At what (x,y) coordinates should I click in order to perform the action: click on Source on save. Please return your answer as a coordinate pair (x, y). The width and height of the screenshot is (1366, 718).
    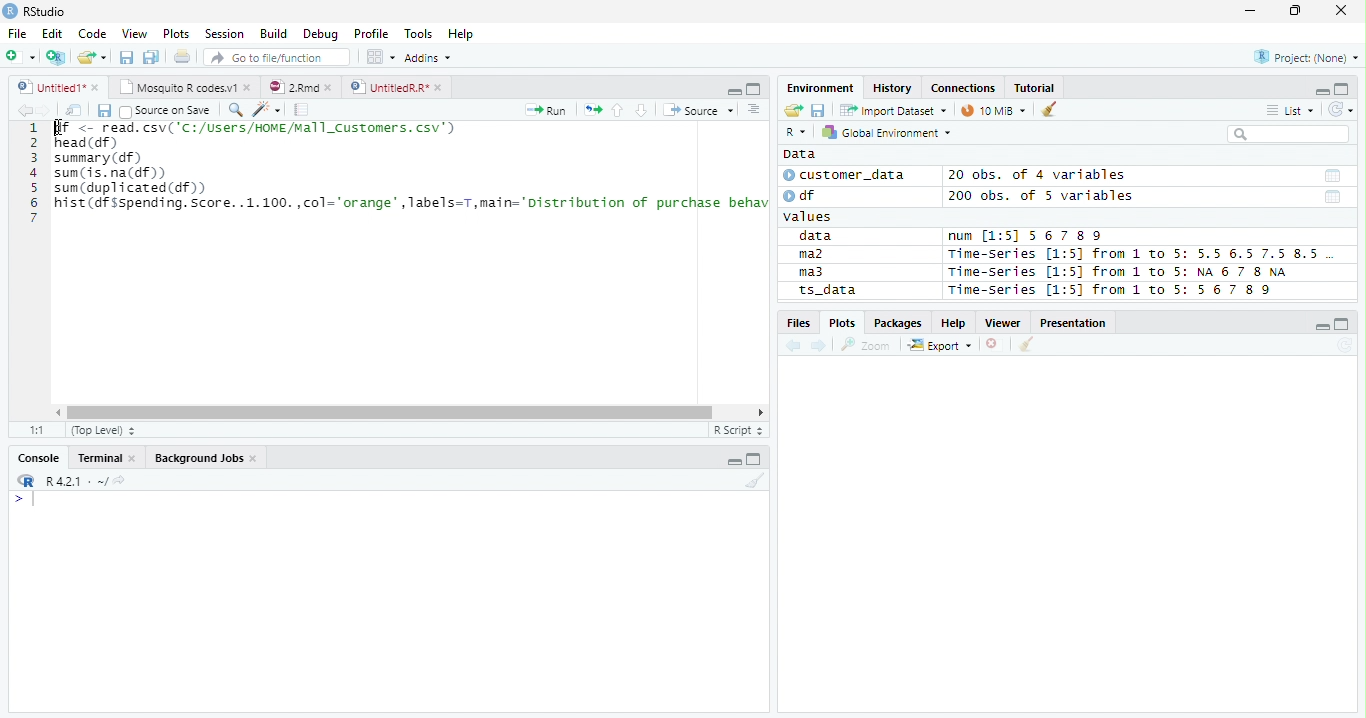
    Looking at the image, I should click on (166, 111).